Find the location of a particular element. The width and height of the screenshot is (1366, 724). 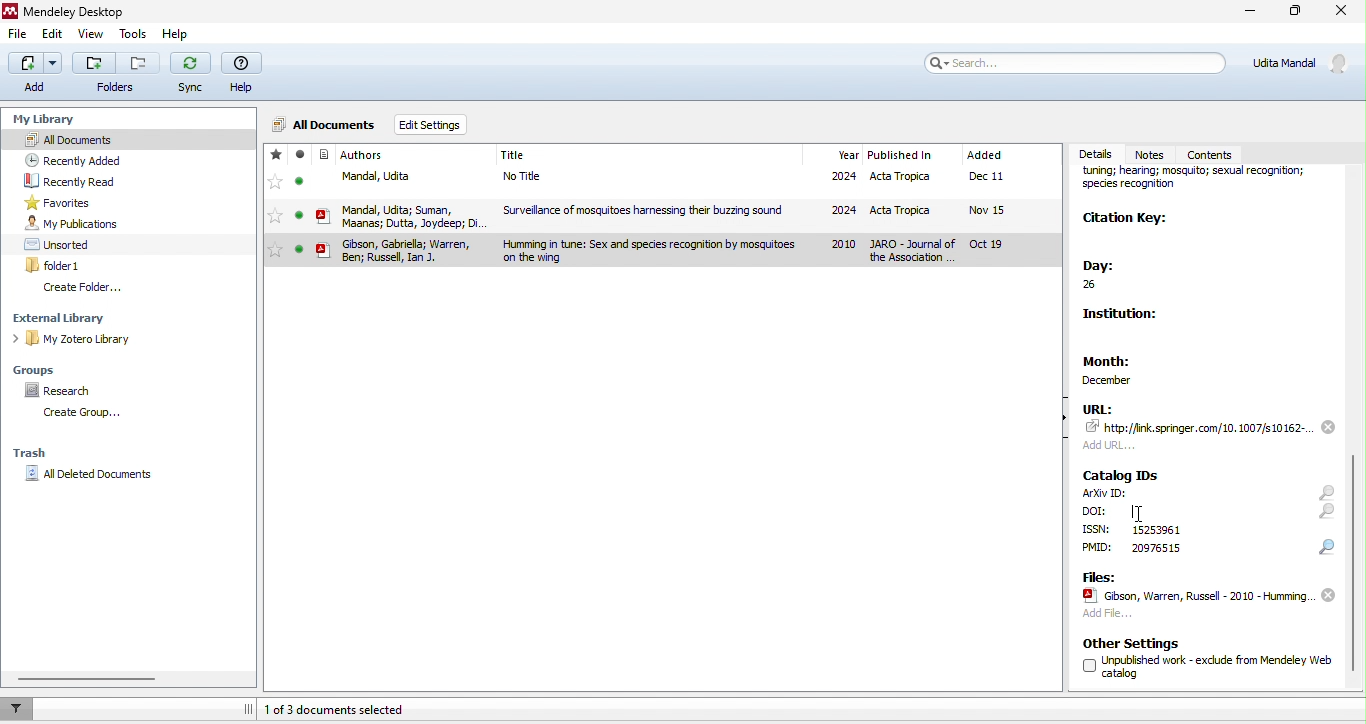

filter is located at coordinates (20, 708).